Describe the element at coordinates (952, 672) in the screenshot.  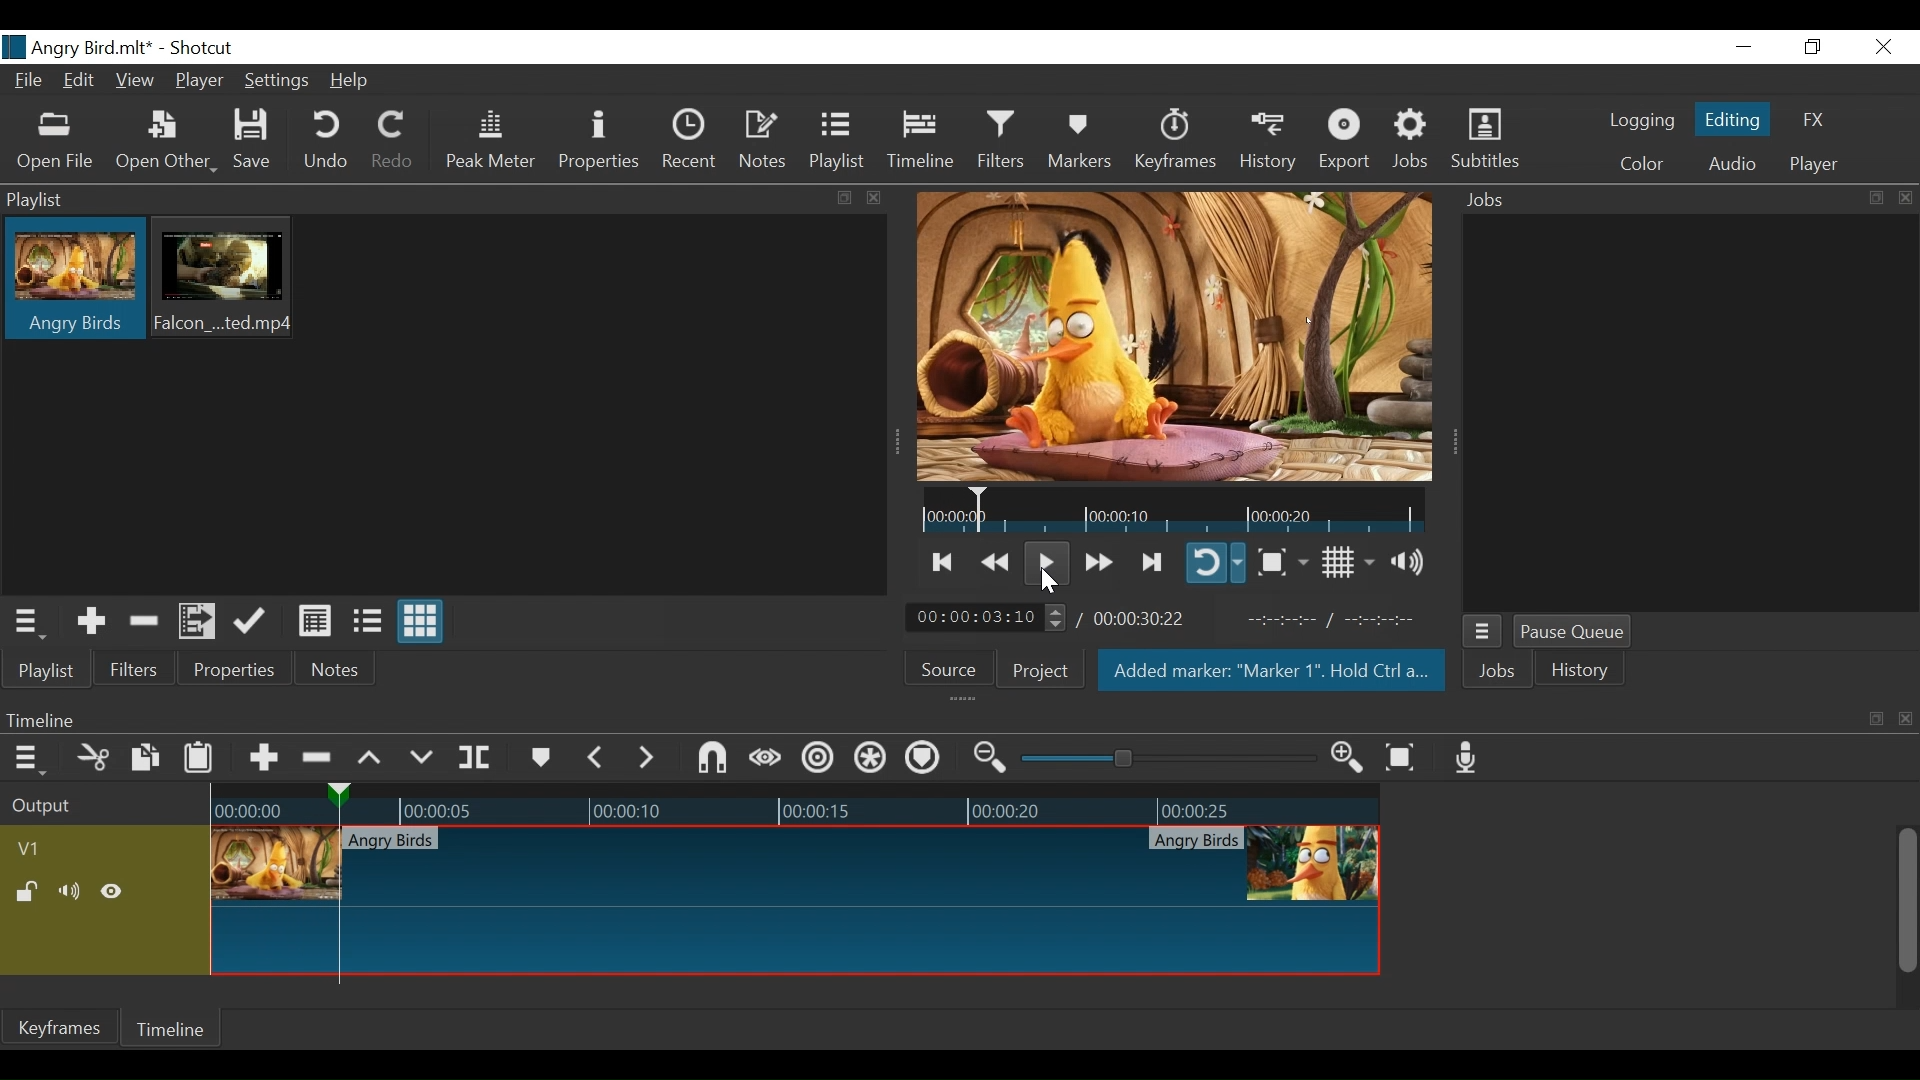
I see `Source` at that location.